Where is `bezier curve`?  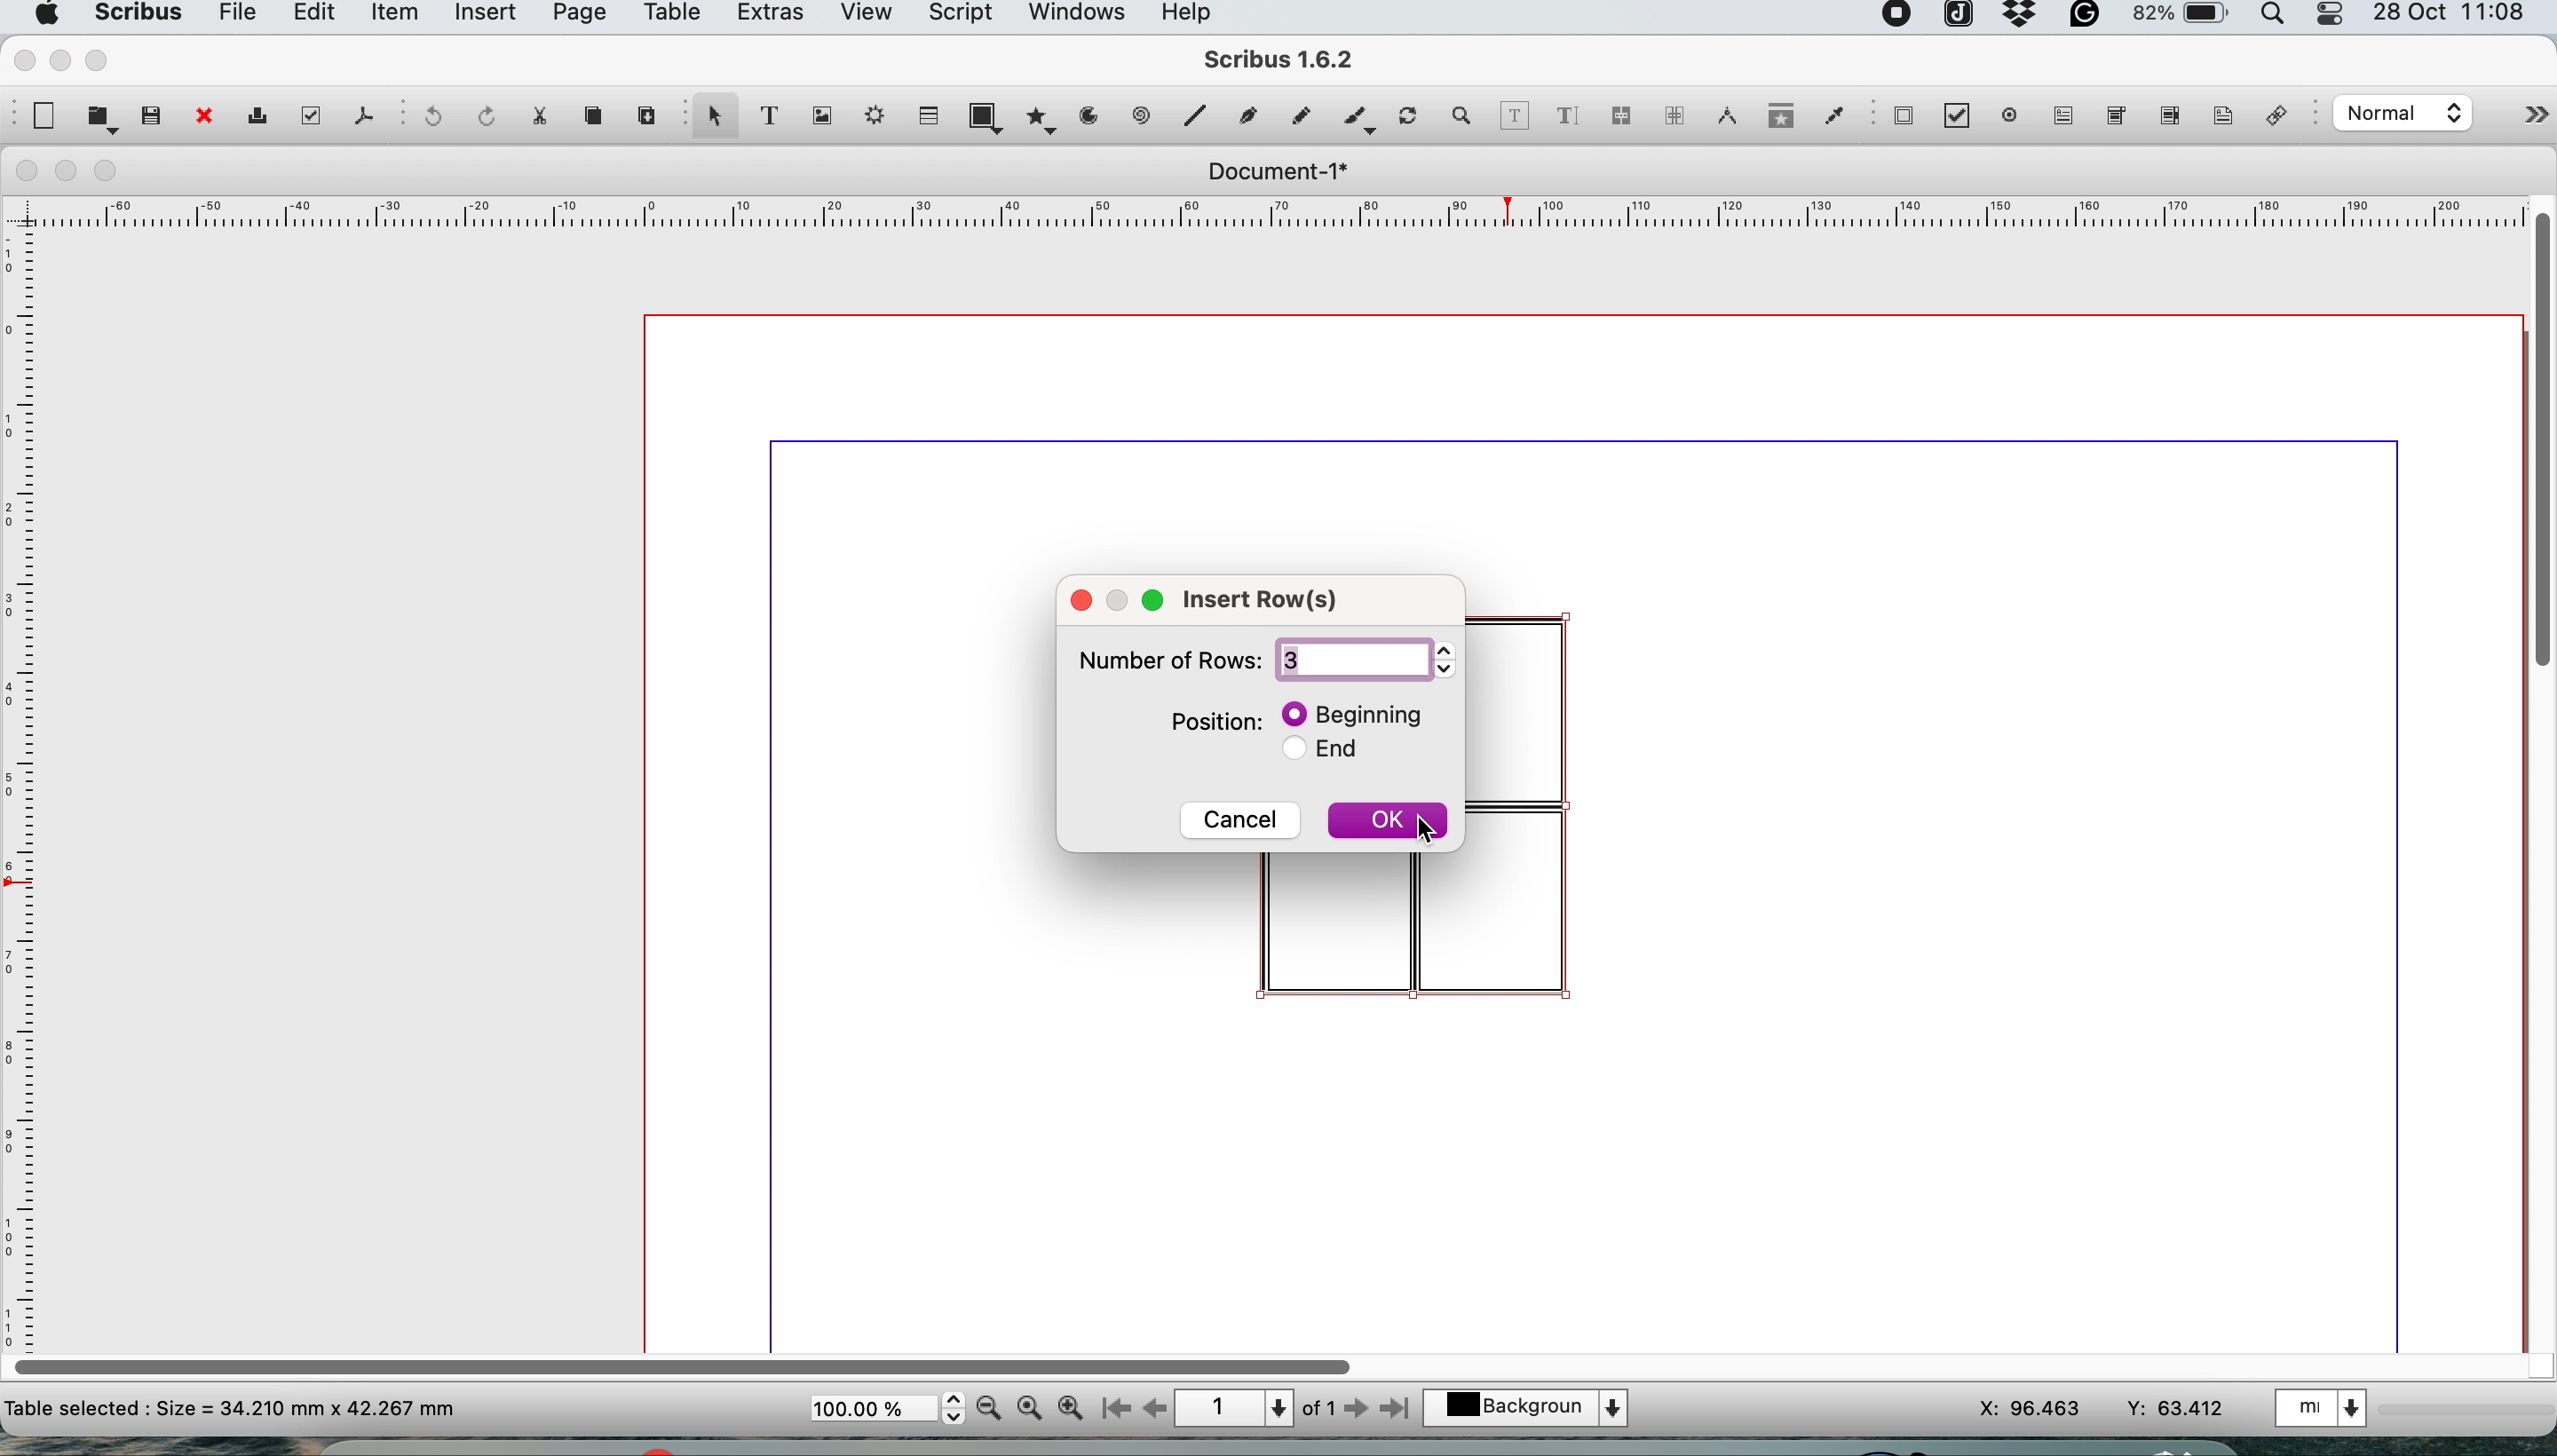
bezier curve is located at coordinates (1246, 120).